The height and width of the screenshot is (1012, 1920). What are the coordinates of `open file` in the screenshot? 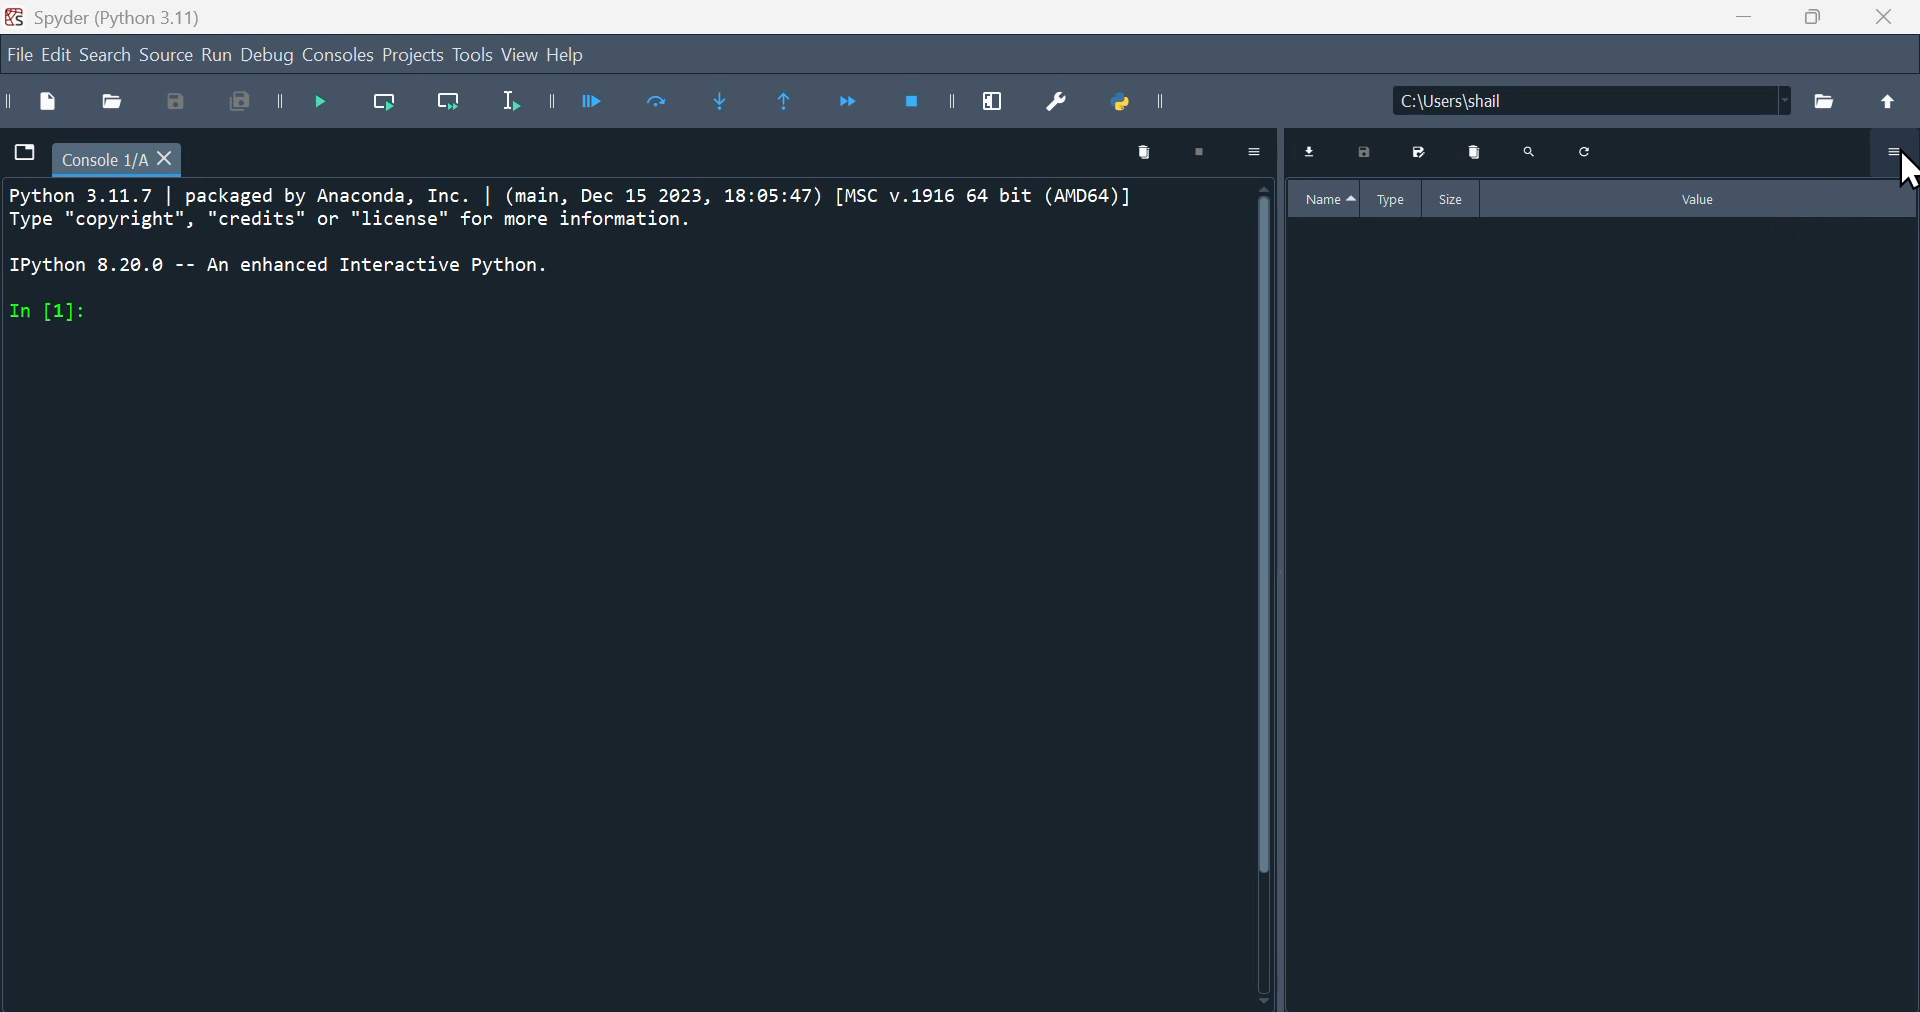 It's located at (113, 99).